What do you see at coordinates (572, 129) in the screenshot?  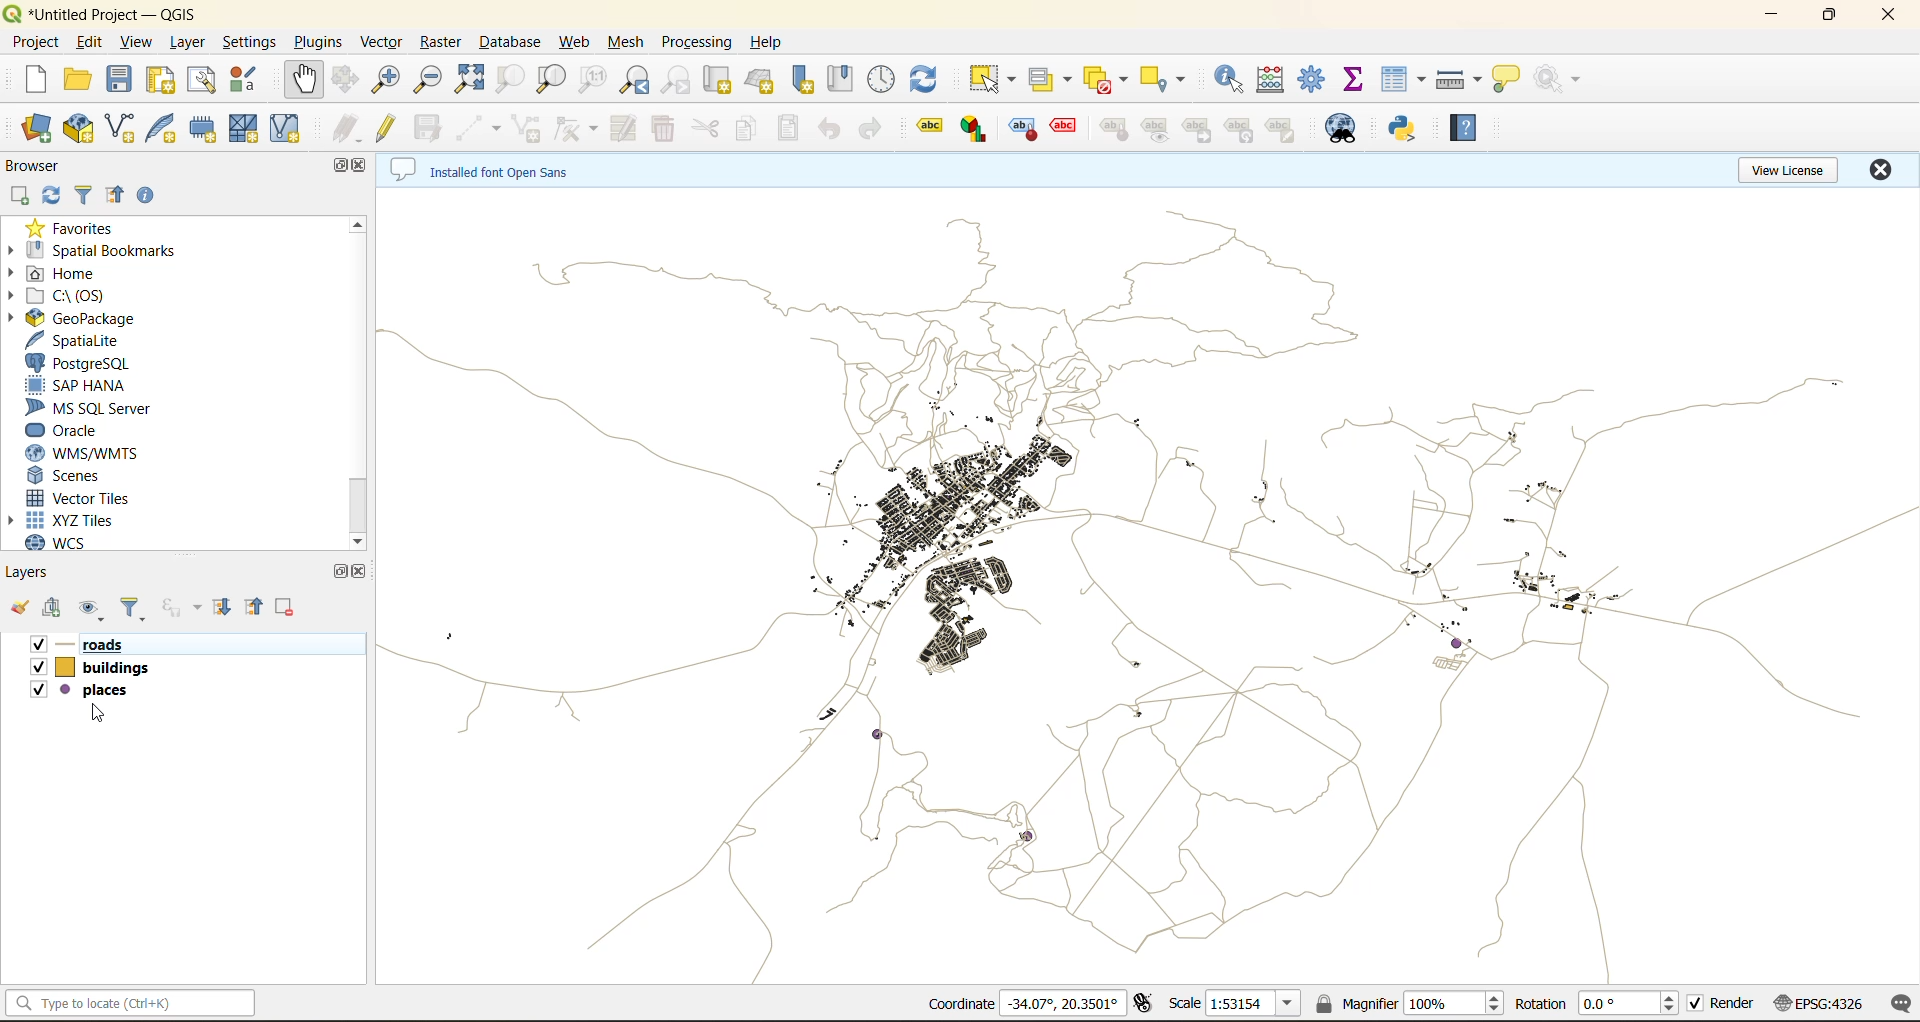 I see `draw` at bounding box center [572, 129].